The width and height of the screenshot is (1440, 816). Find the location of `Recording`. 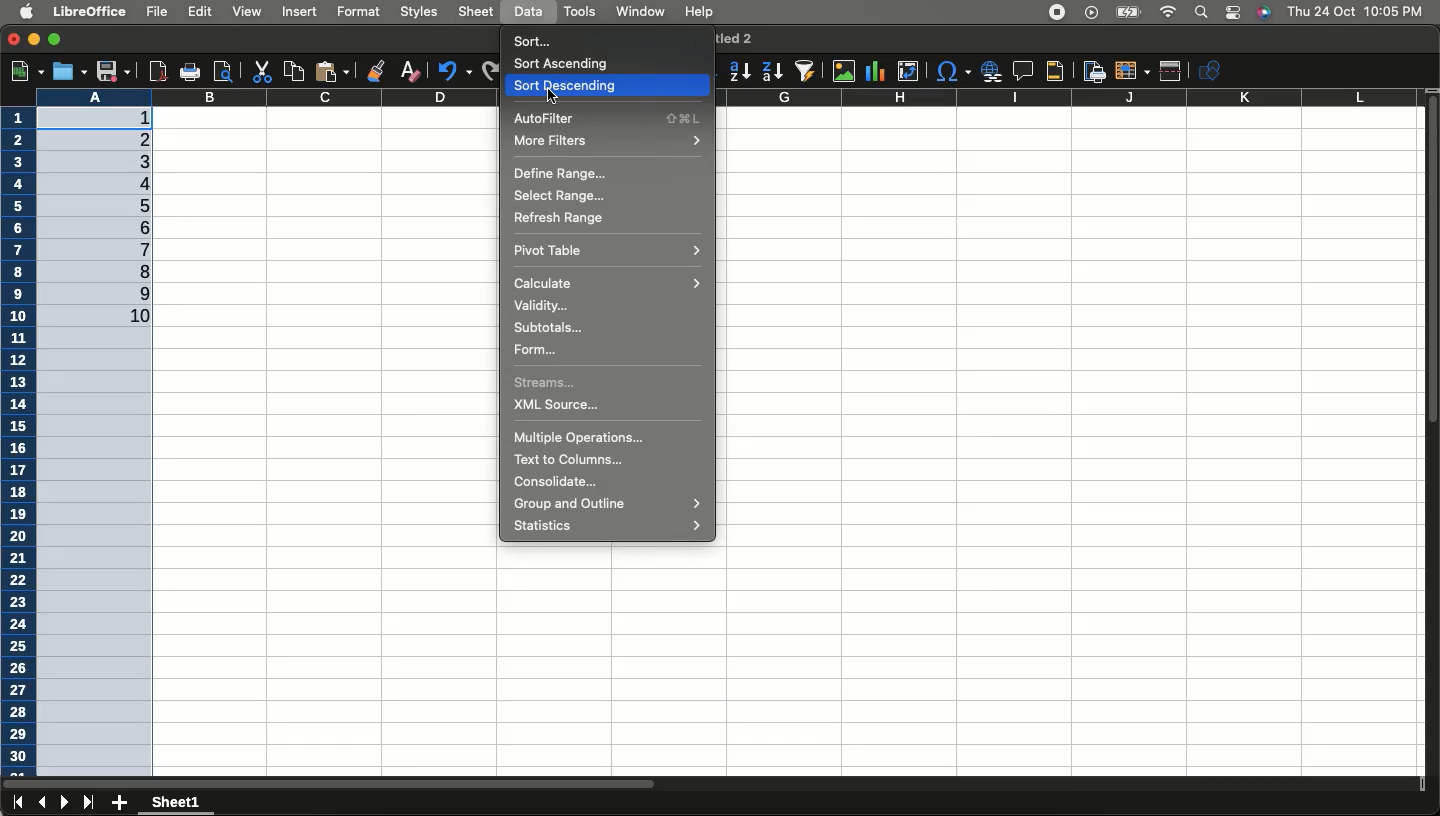

Recording is located at coordinates (1058, 13).